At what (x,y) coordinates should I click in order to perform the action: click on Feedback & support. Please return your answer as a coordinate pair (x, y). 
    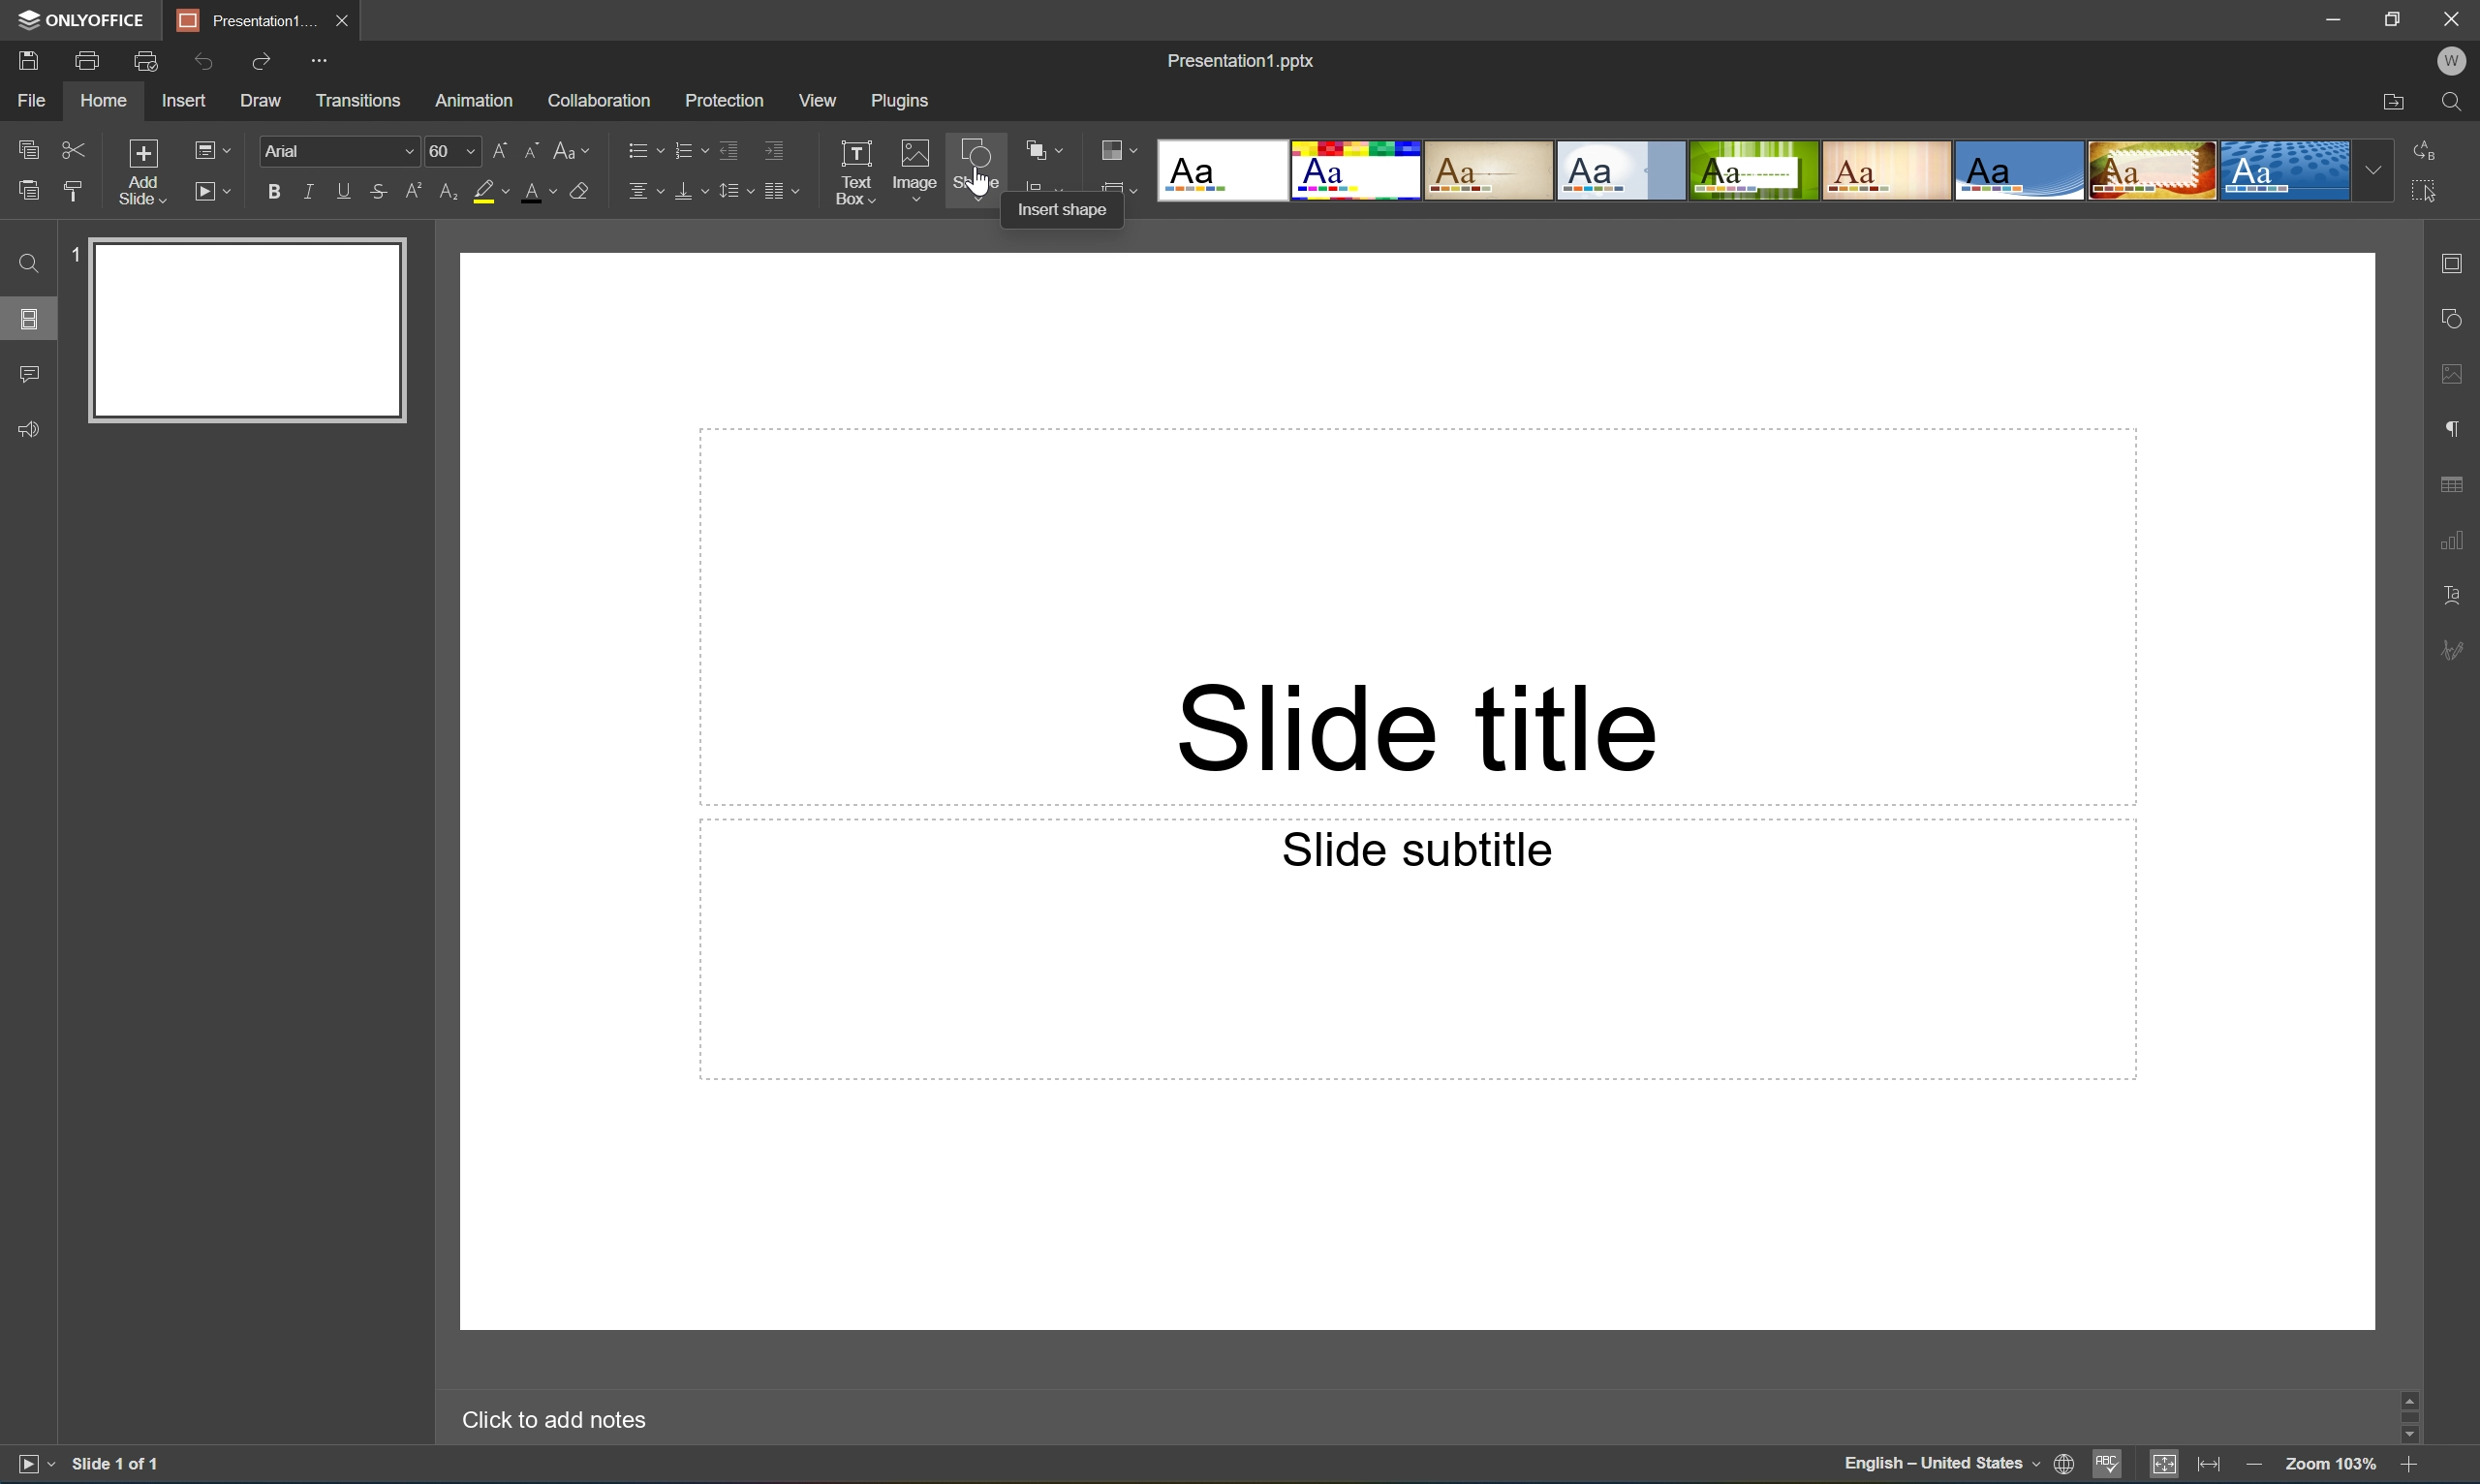
    Looking at the image, I should click on (34, 430).